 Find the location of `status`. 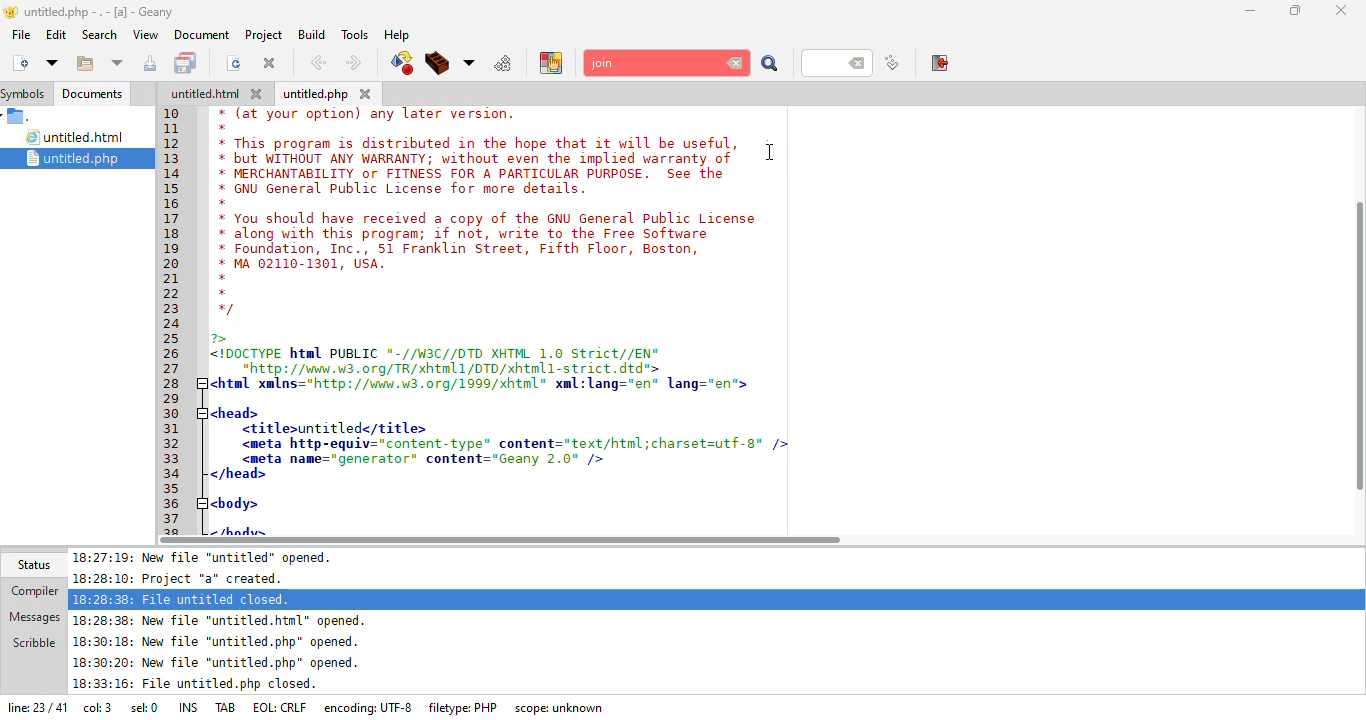

status is located at coordinates (32, 564).